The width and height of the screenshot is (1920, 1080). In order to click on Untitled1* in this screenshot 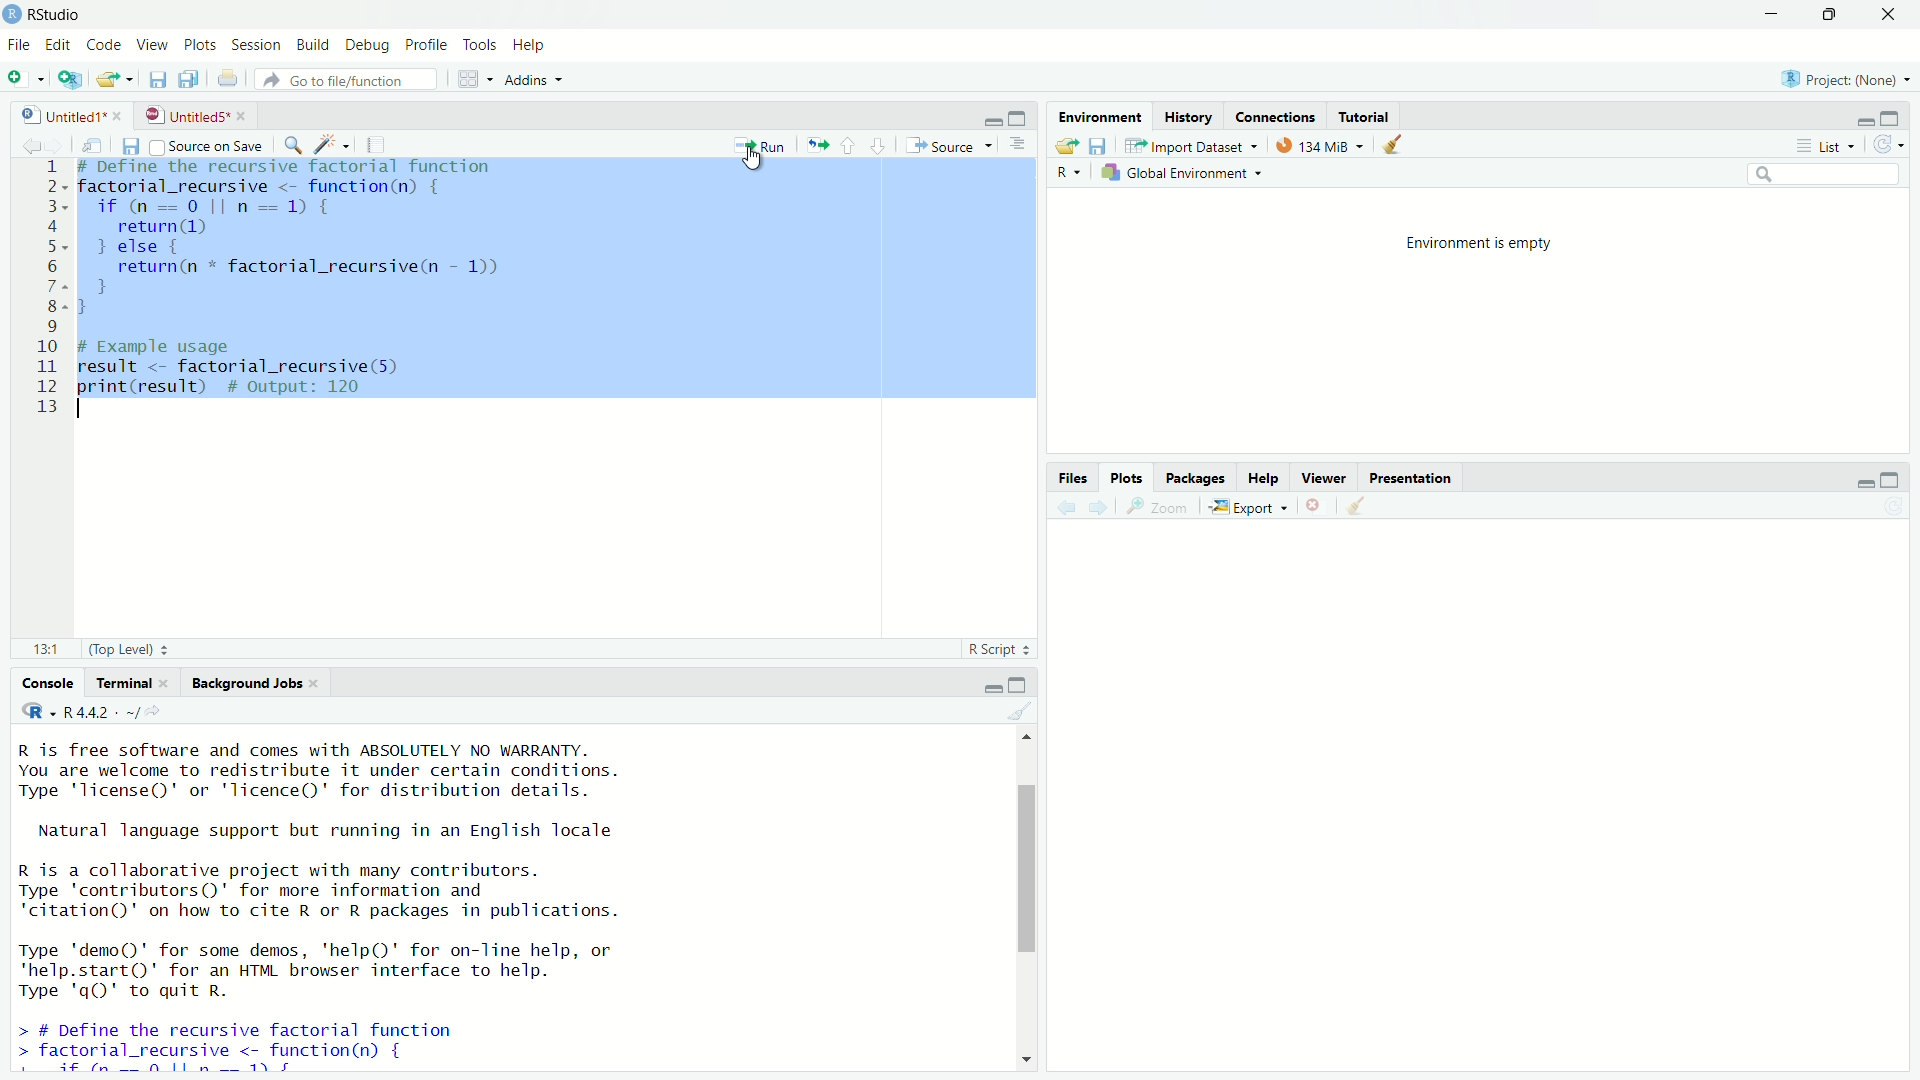, I will do `click(64, 115)`.